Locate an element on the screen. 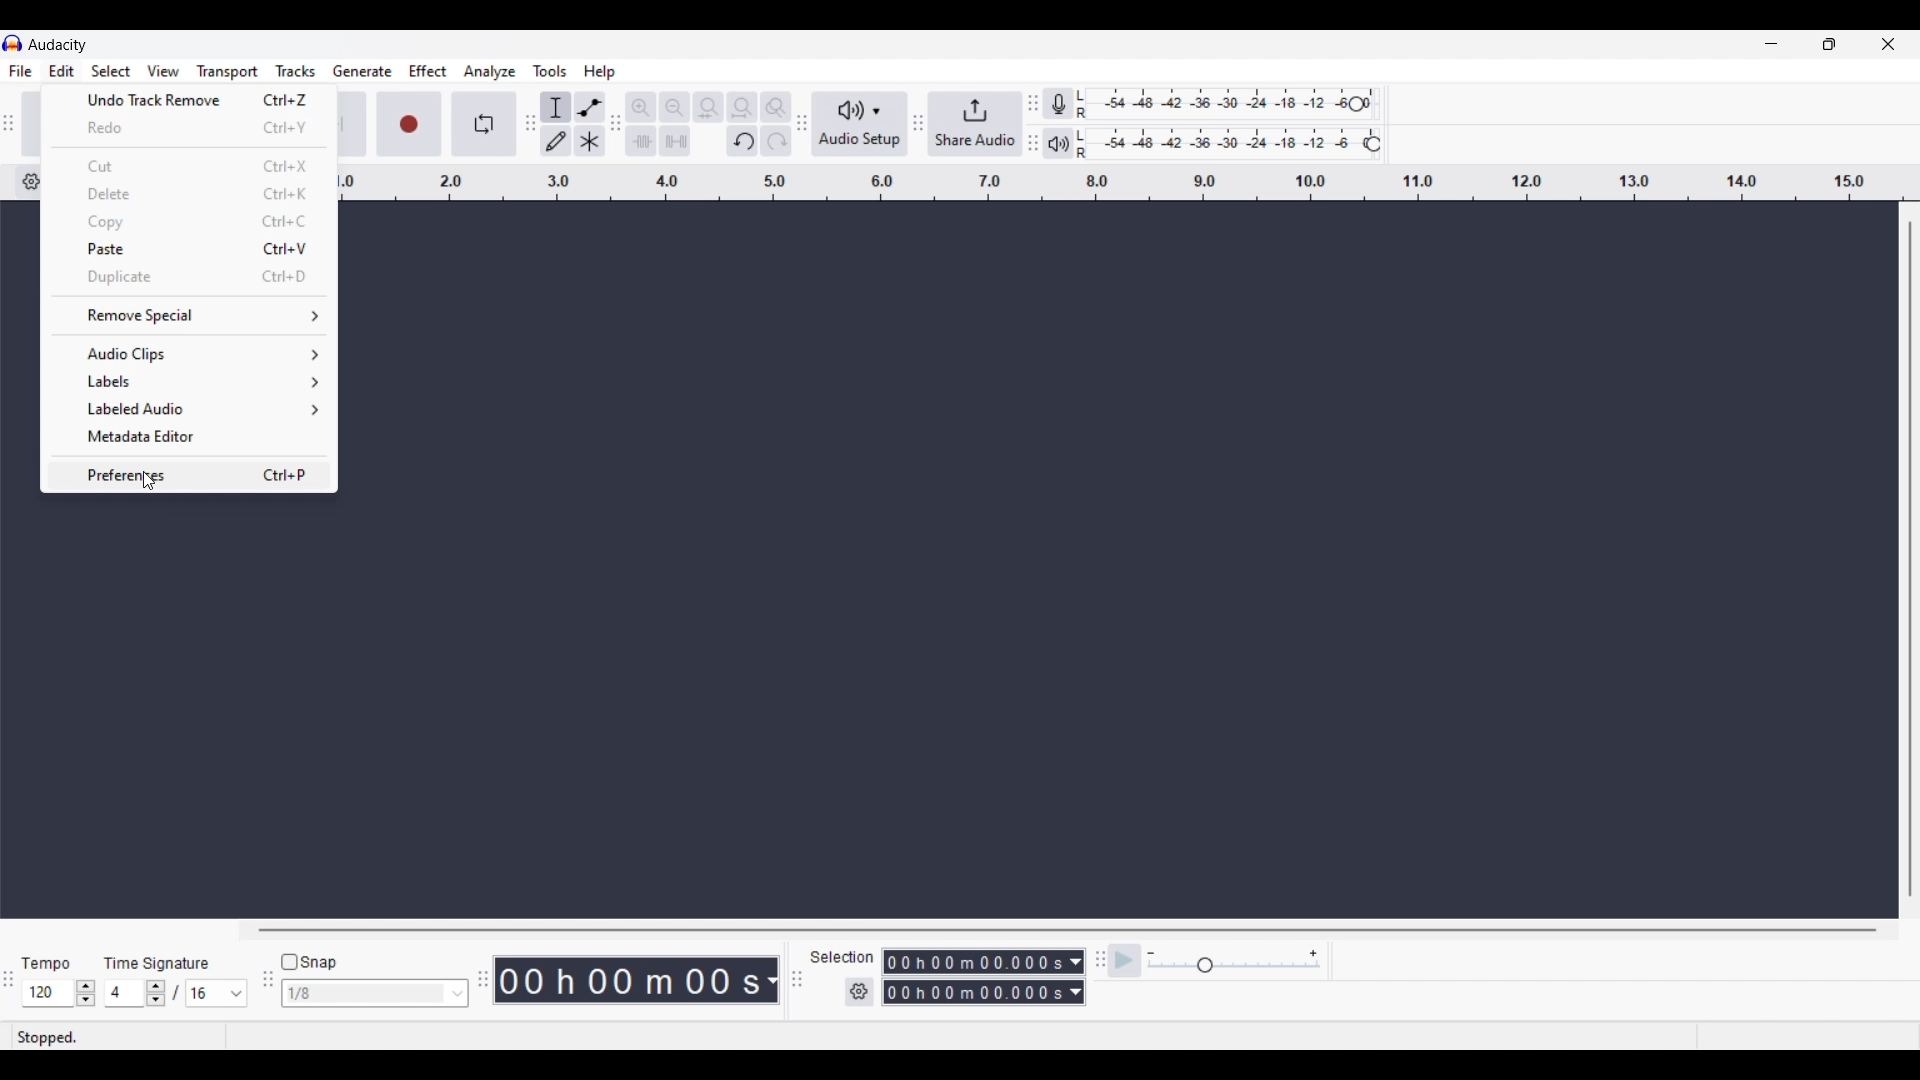 The height and width of the screenshot is (1080, 1920). Snap options to choose from is located at coordinates (459, 994).